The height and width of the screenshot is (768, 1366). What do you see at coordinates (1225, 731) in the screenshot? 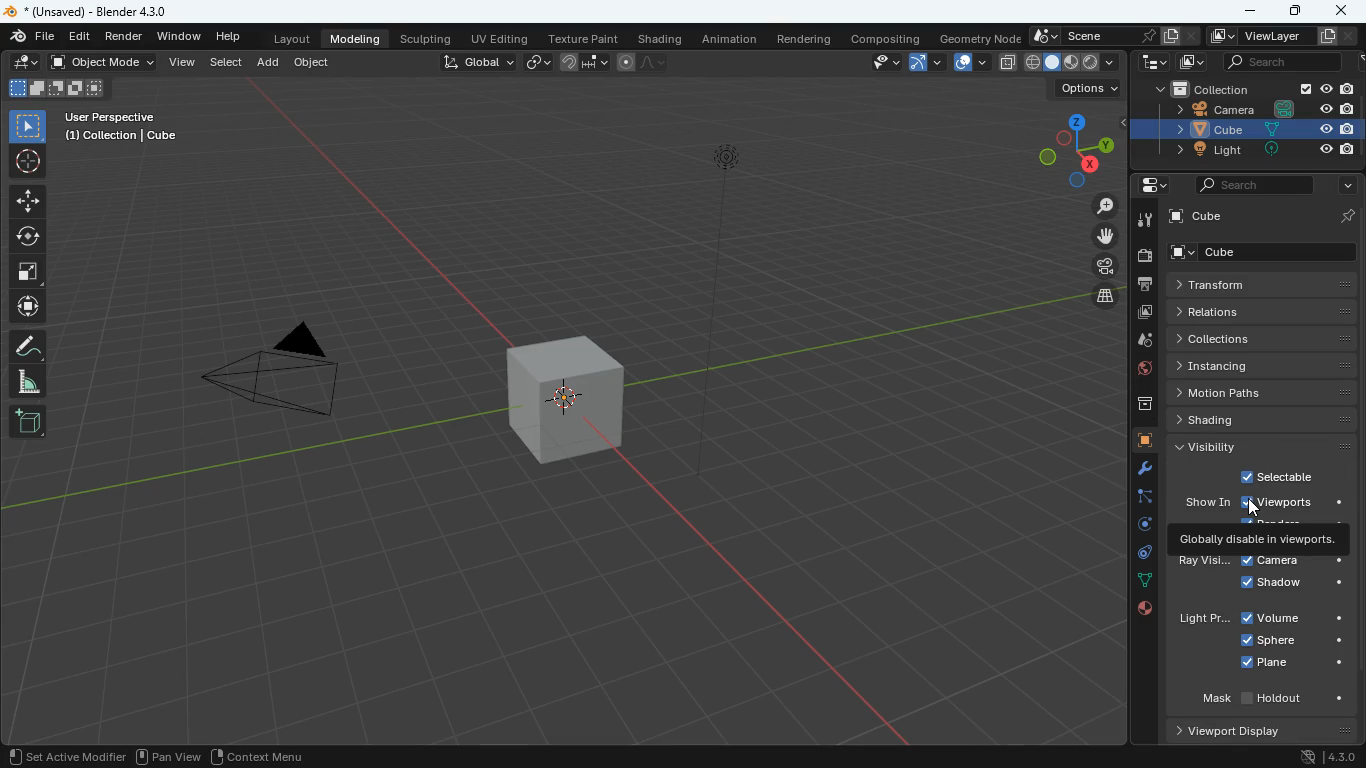
I see `Viewport Display` at bounding box center [1225, 731].